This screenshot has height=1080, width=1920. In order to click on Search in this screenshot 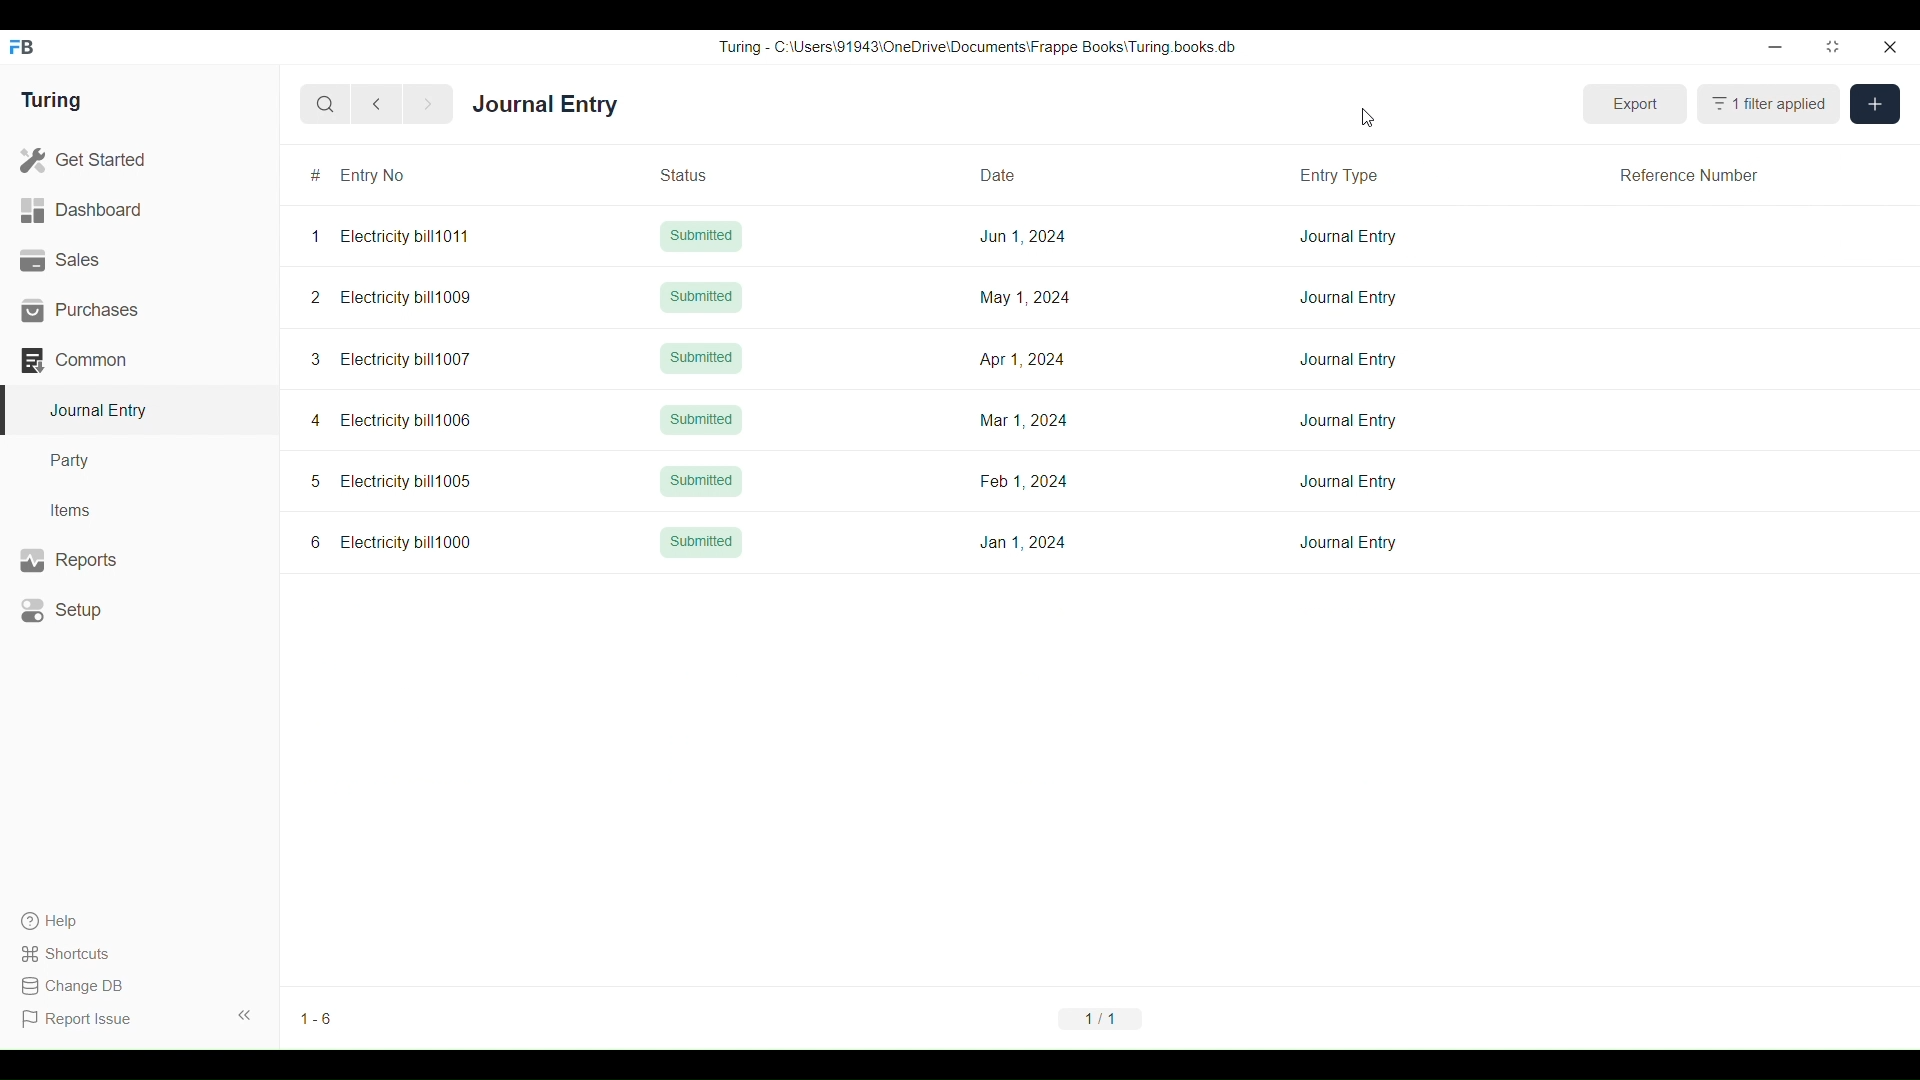, I will do `click(325, 105)`.